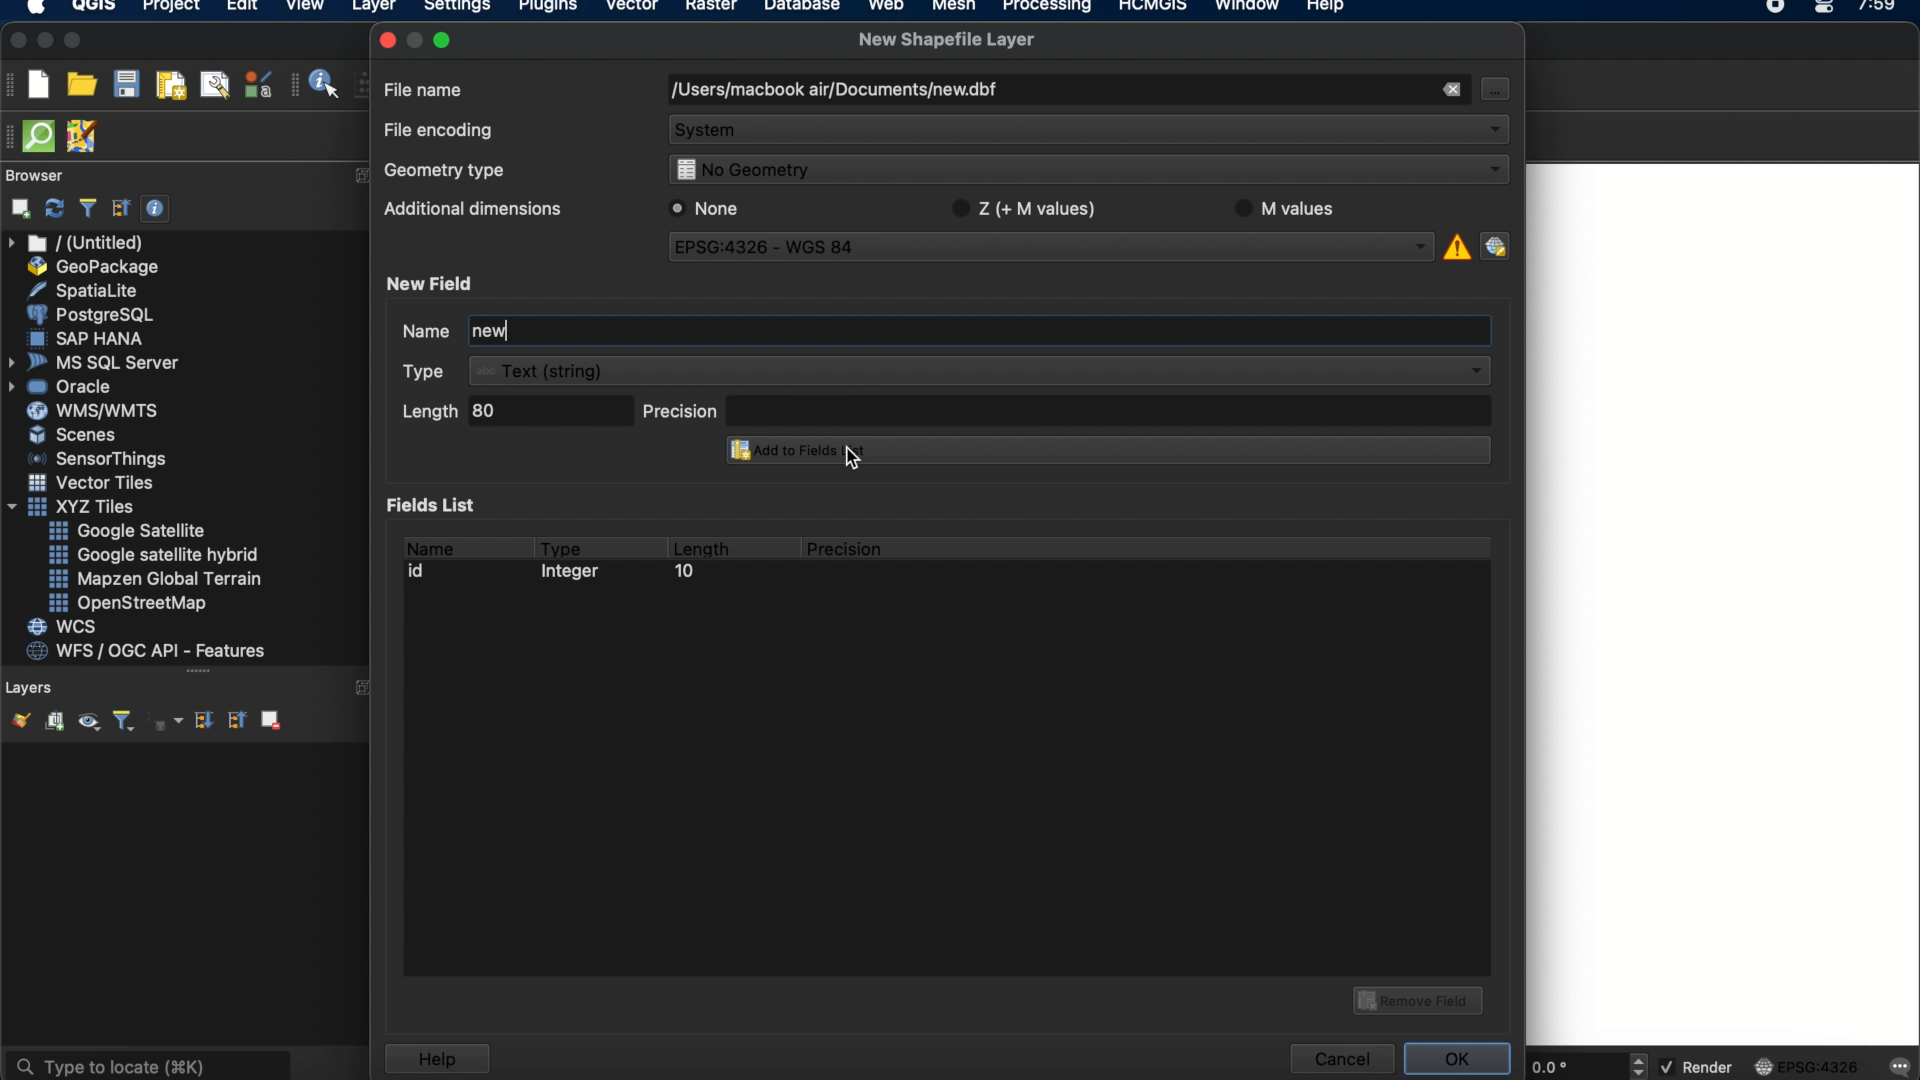 The width and height of the screenshot is (1920, 1080). What do you see at coordinates (433, 283) in the screenshot?
I see `new field` at bounding box center [433, 283].